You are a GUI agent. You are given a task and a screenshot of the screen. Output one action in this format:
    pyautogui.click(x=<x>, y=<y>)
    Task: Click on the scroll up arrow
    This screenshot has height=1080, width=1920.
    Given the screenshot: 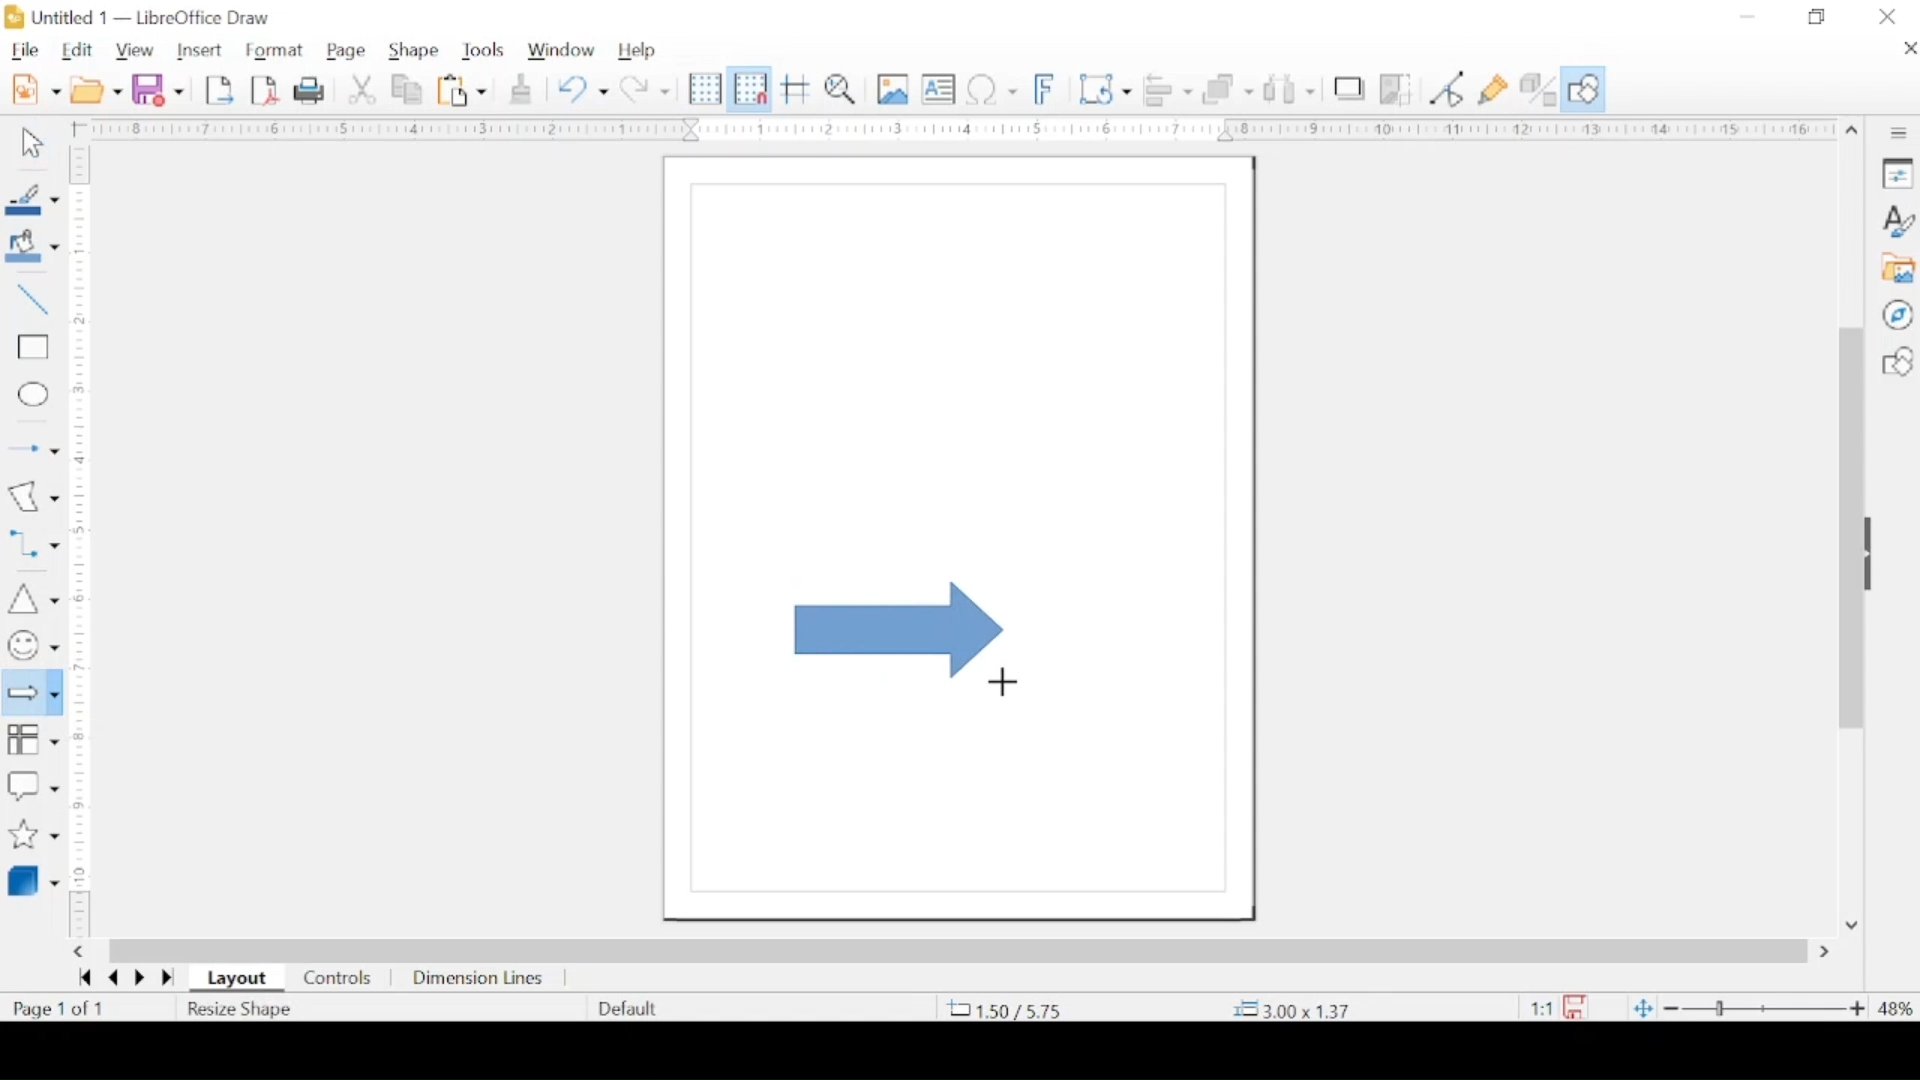 What is the action you would take?
    pyautogui.click(x=1853, y=132)
    